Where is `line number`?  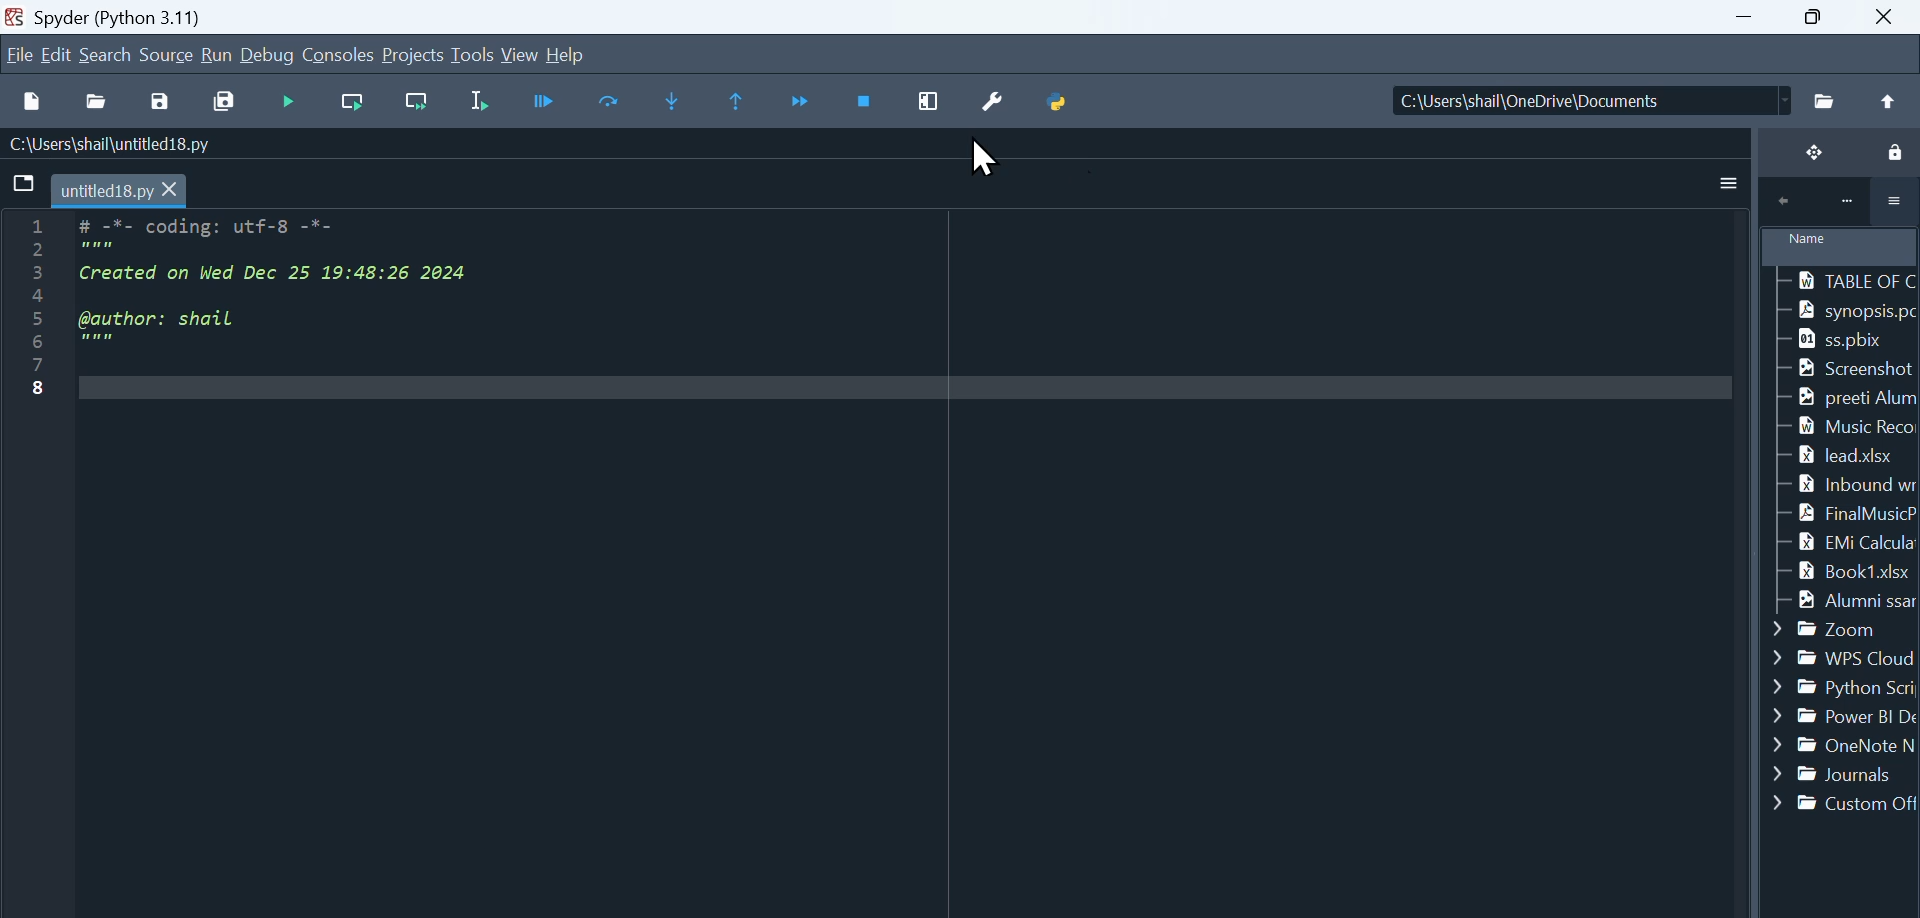 line number is located at coordinates (25, 428).